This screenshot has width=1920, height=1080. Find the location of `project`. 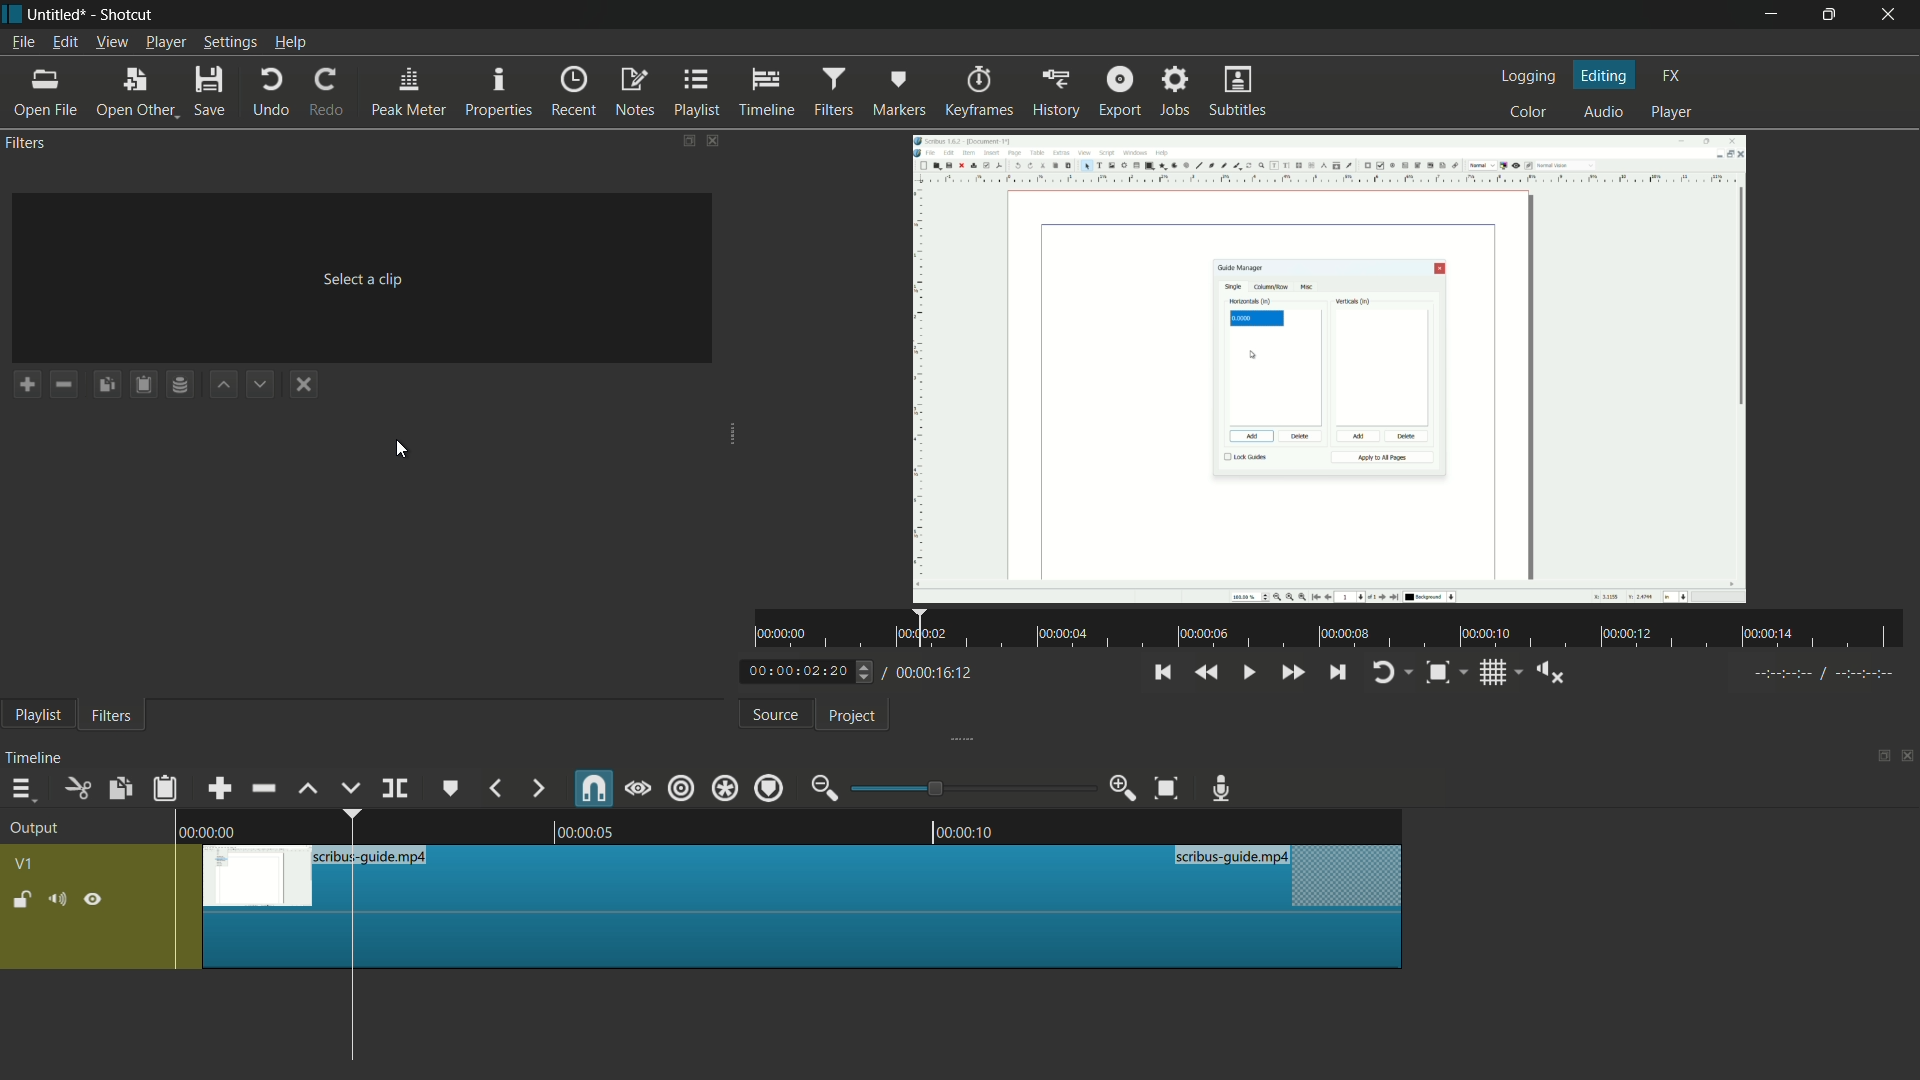

project is located at coordinates (850, 716).